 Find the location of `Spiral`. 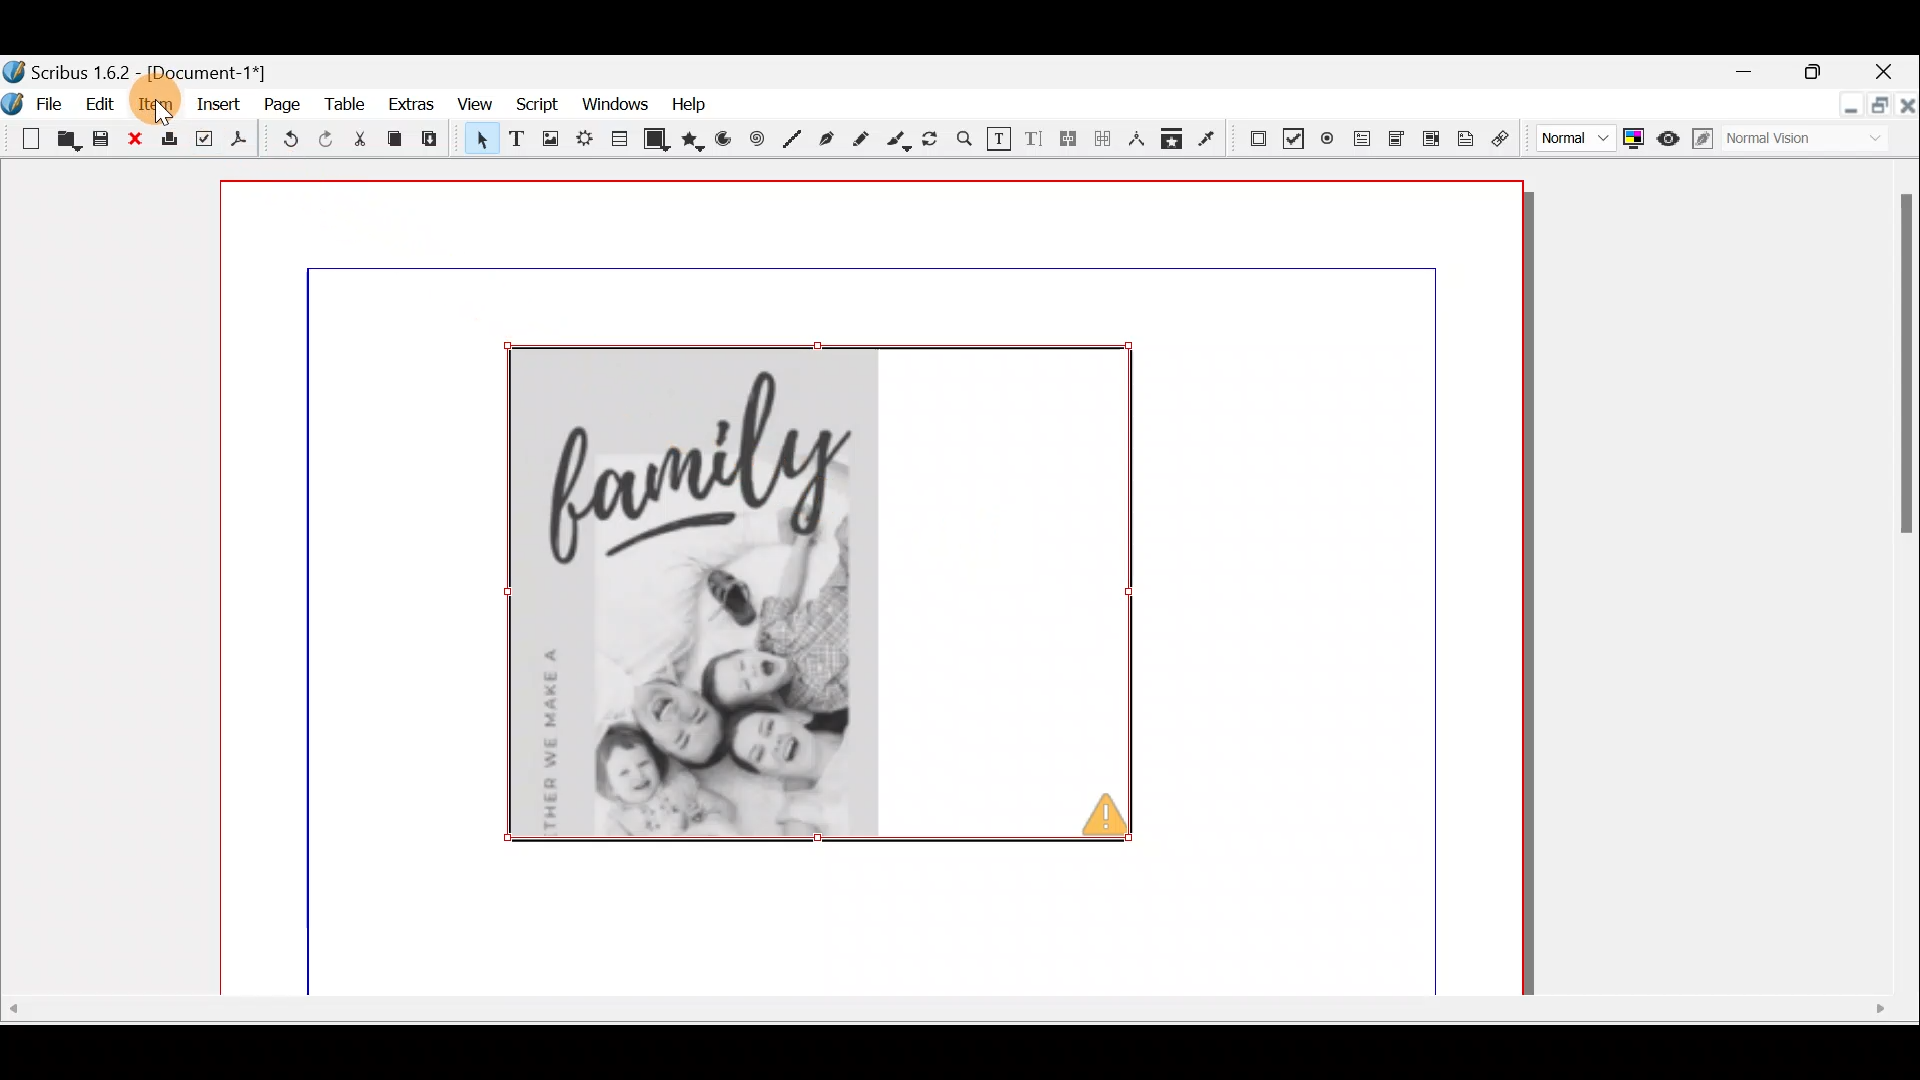

Spiral is located at coordinates (761, 141).